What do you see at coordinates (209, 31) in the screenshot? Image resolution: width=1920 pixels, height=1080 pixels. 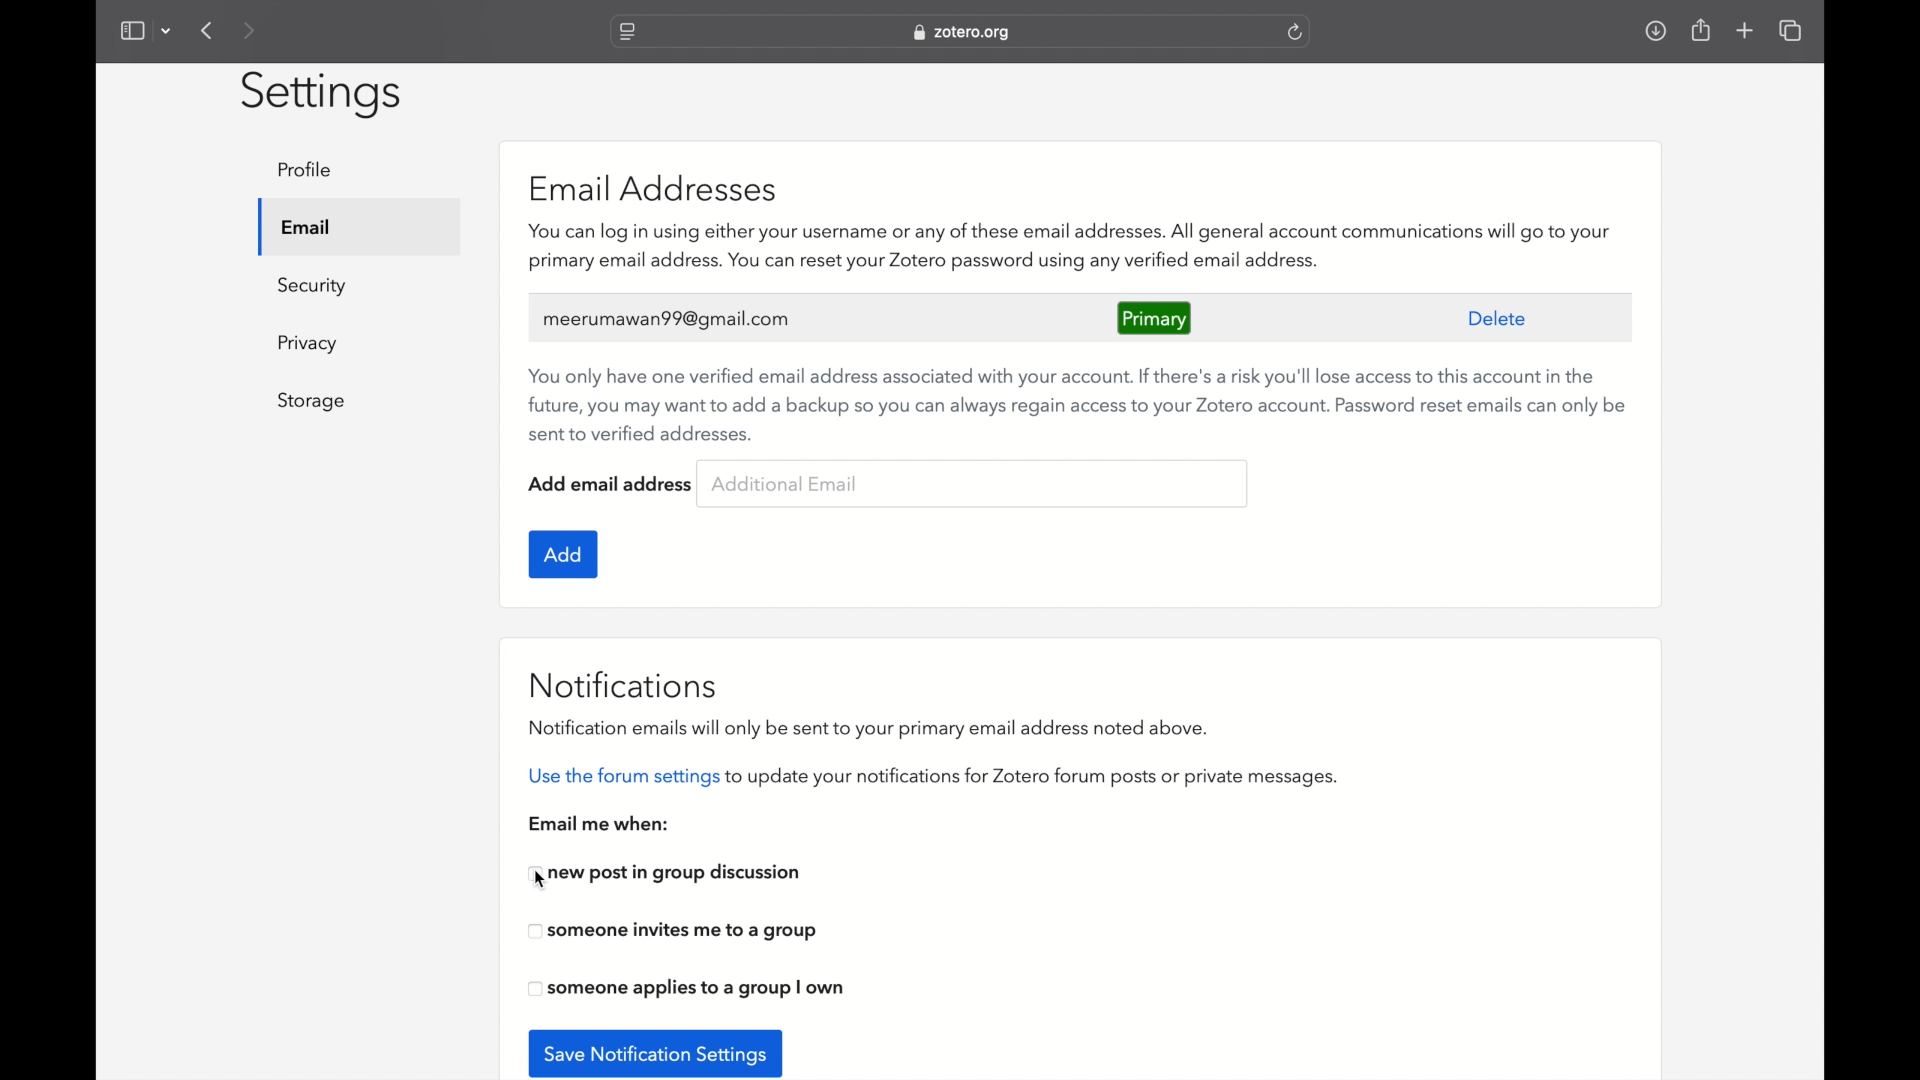 I see `previous` at bounding box center [209, 31].